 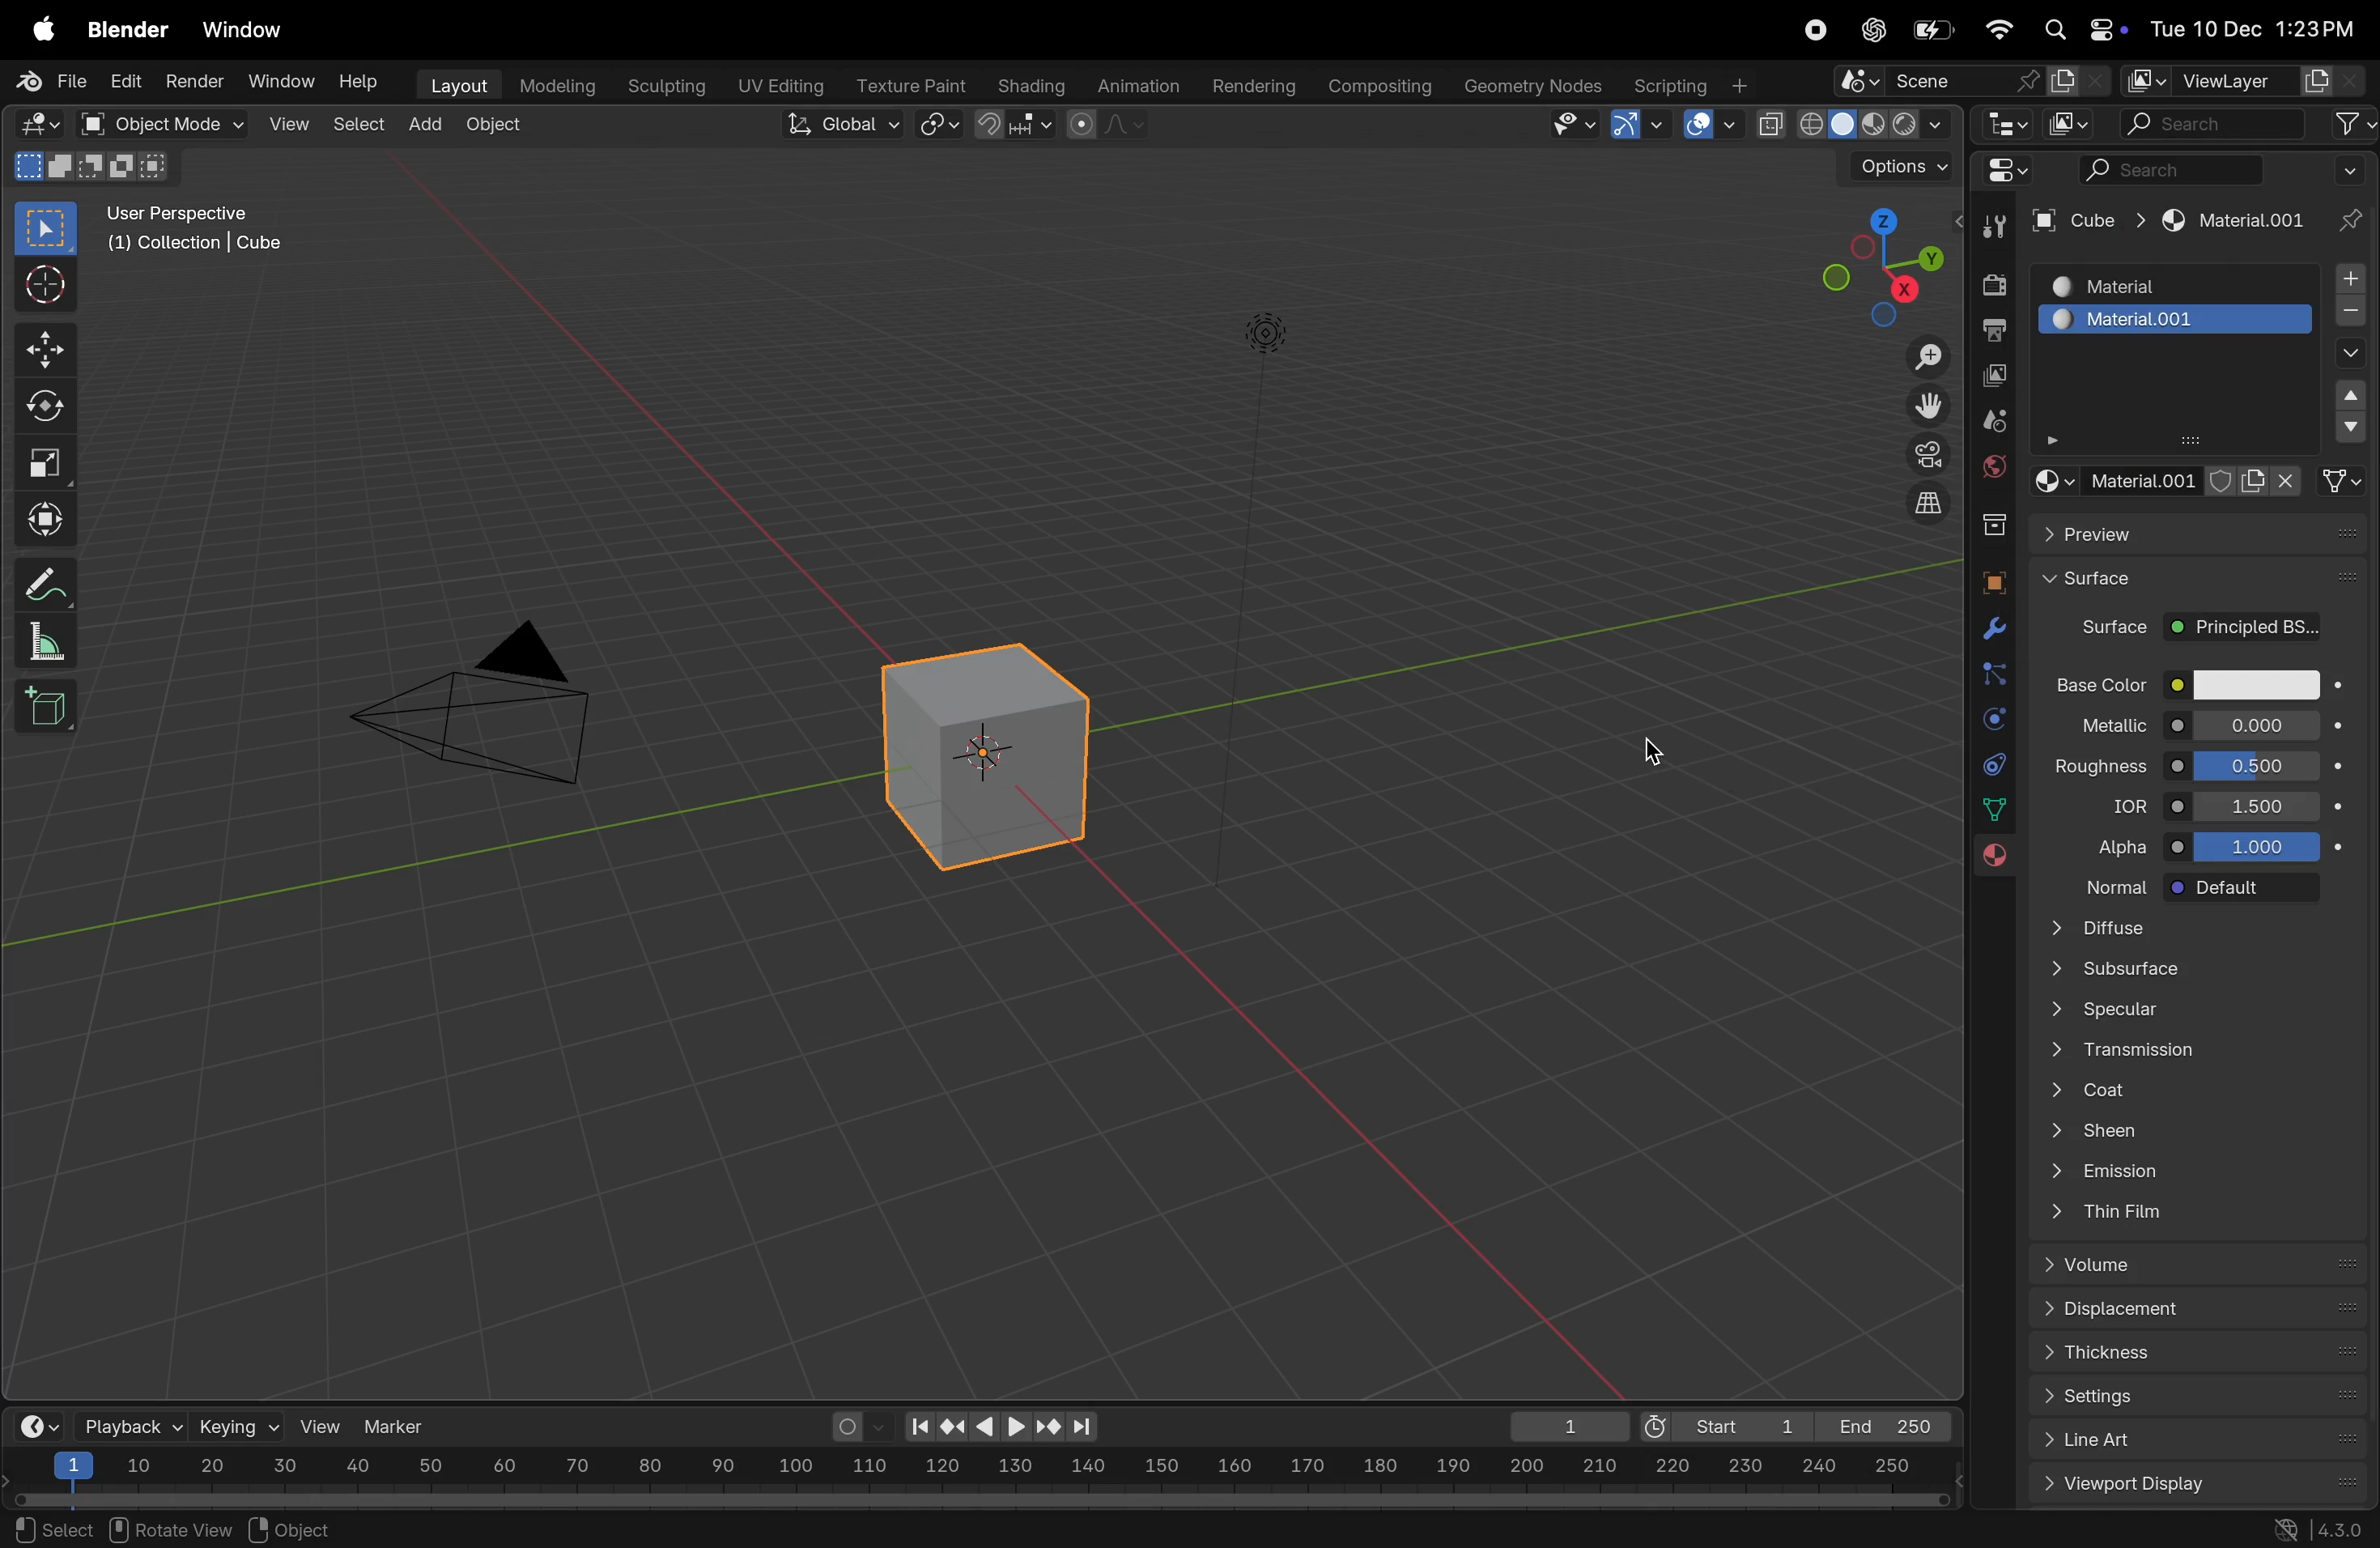 What do you see at coordinates (1722, 1423) in the screenshot?
I see `Start 1` at bounding box center [1722, 1423].